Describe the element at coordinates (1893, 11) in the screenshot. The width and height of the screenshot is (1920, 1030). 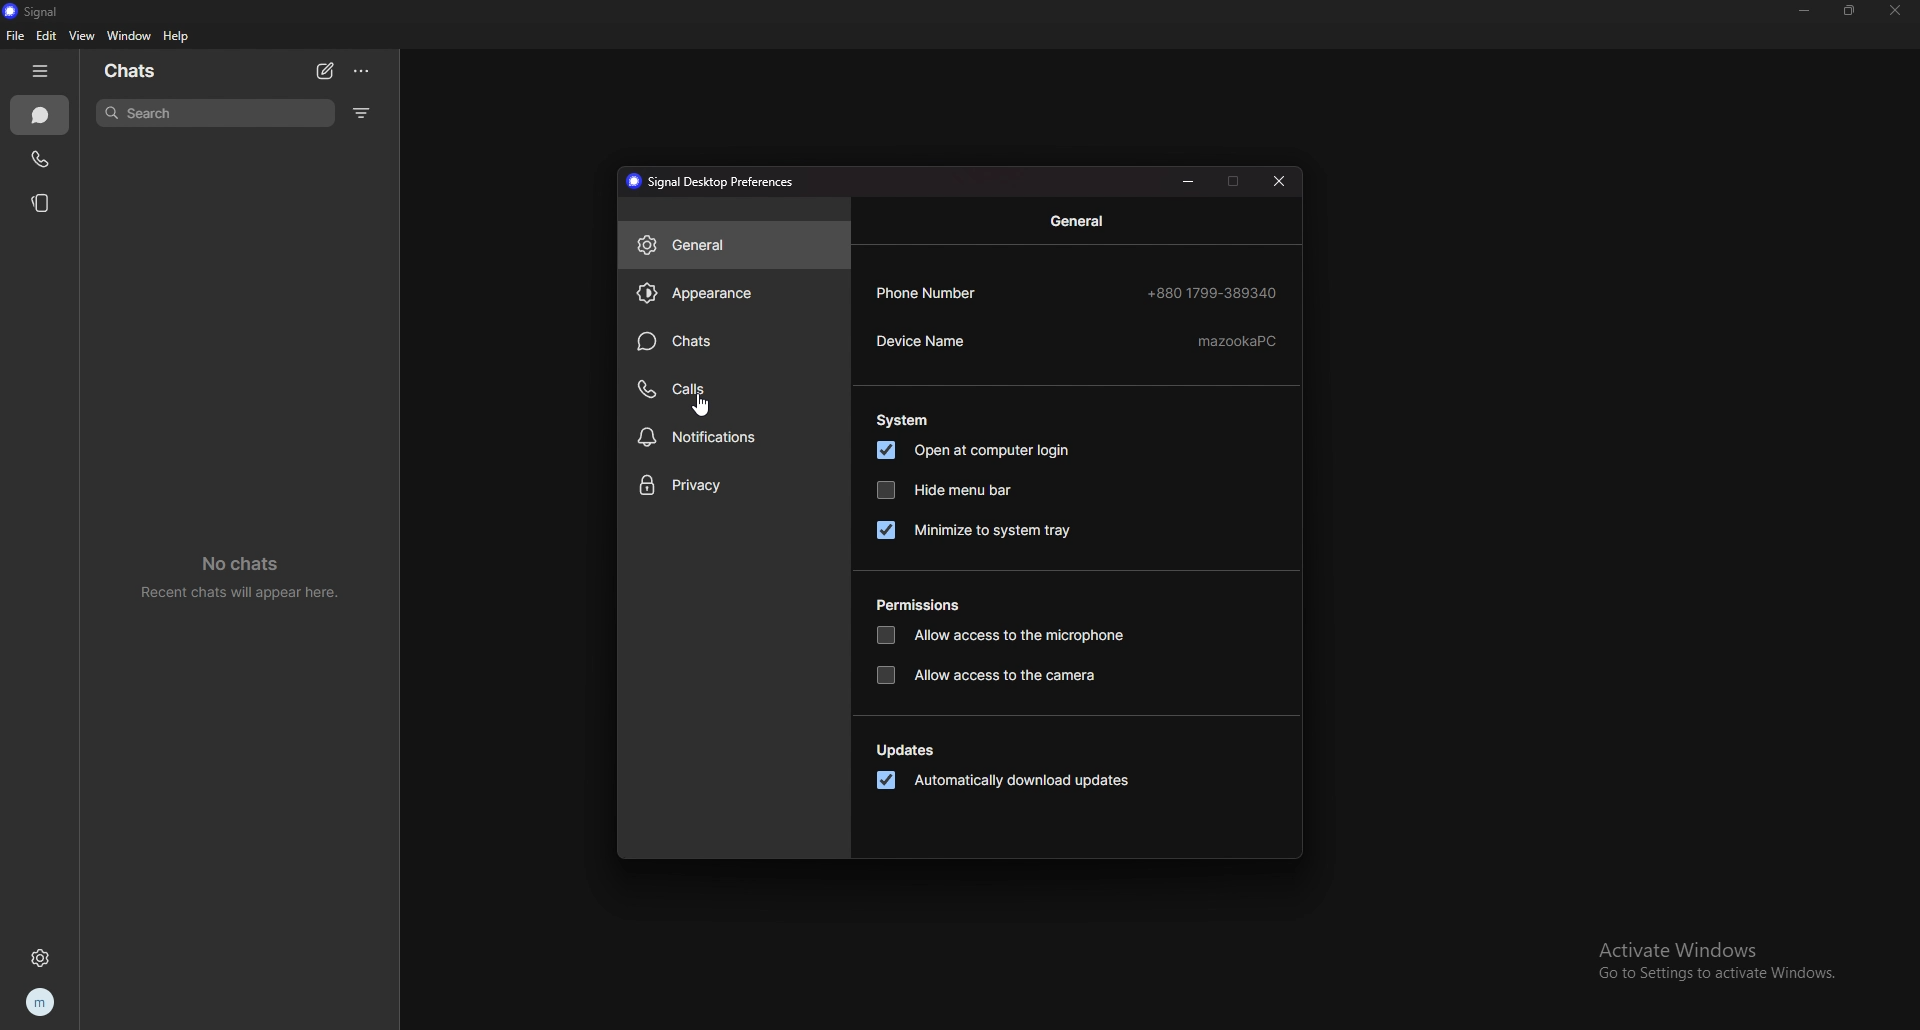
I see `close` at that location.